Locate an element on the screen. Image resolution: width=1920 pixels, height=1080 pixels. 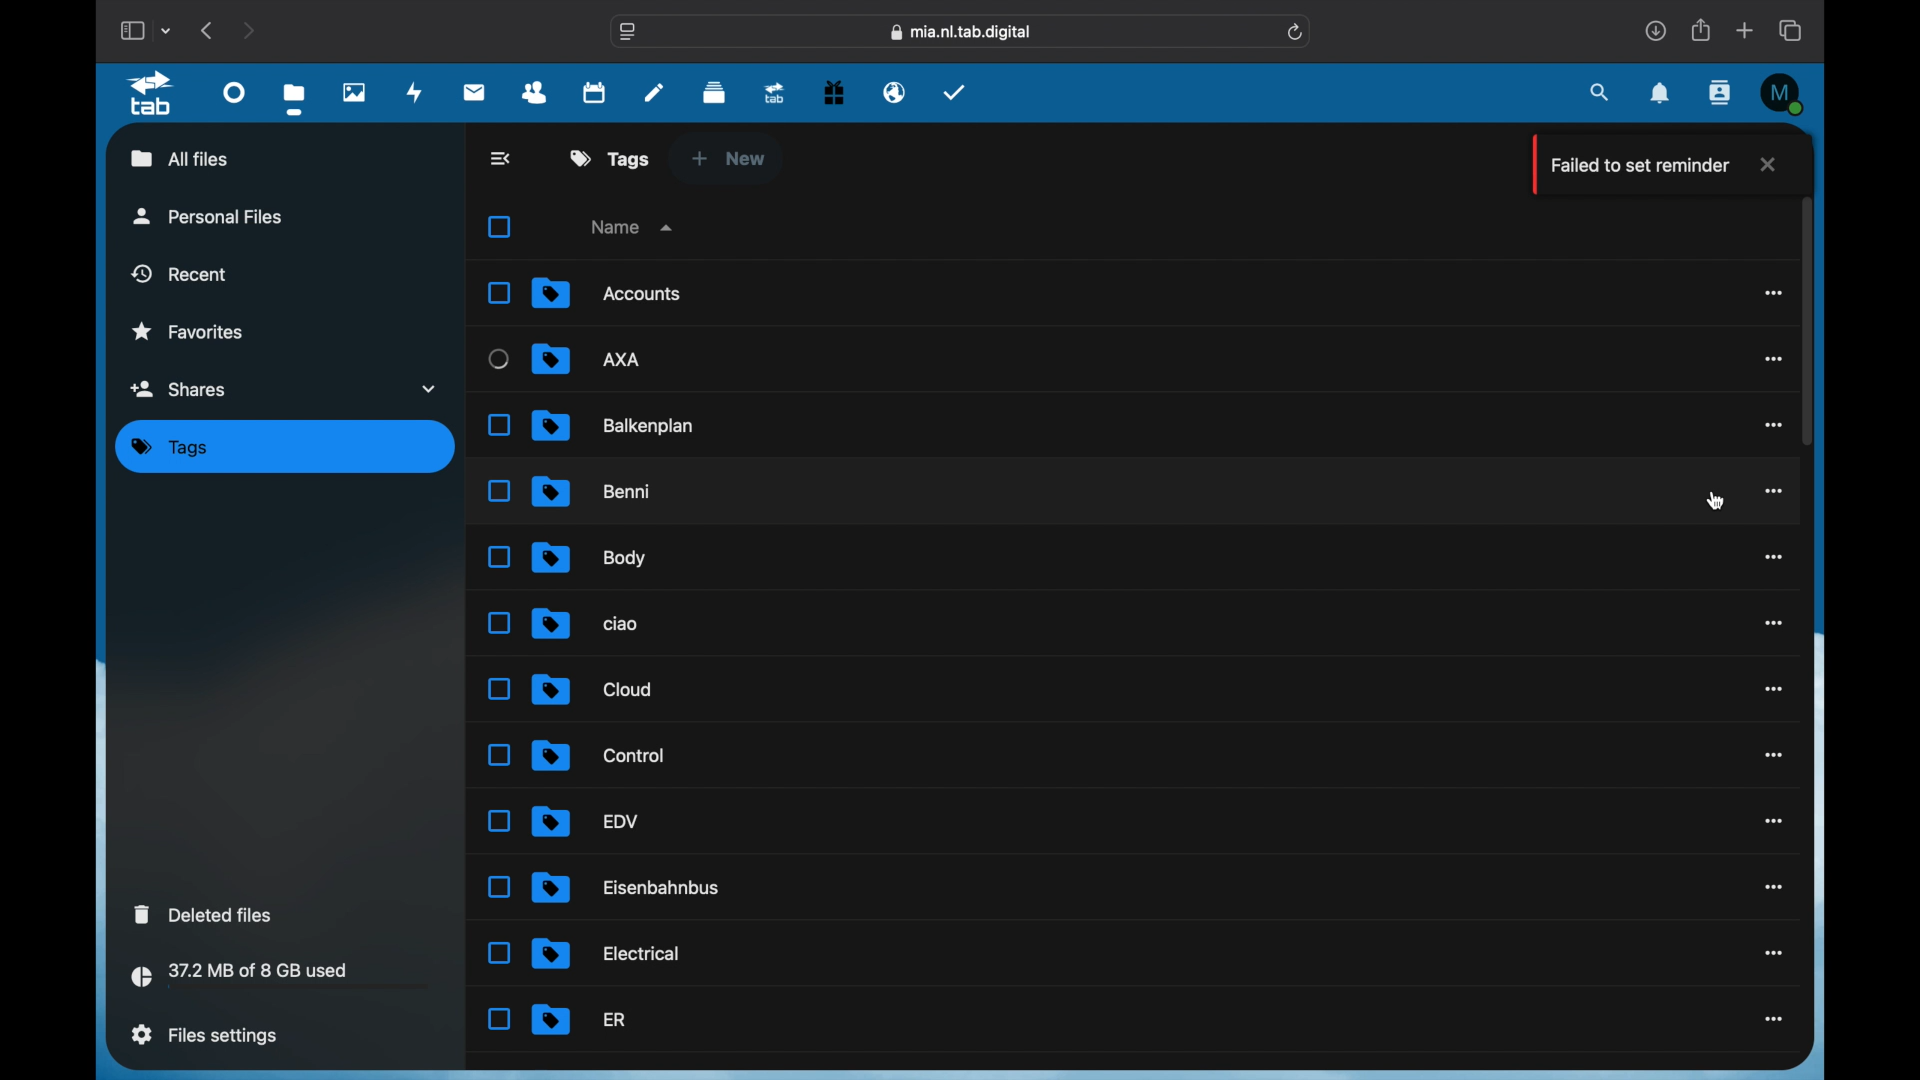
moreoptions is located at coordinates (1775, 557).